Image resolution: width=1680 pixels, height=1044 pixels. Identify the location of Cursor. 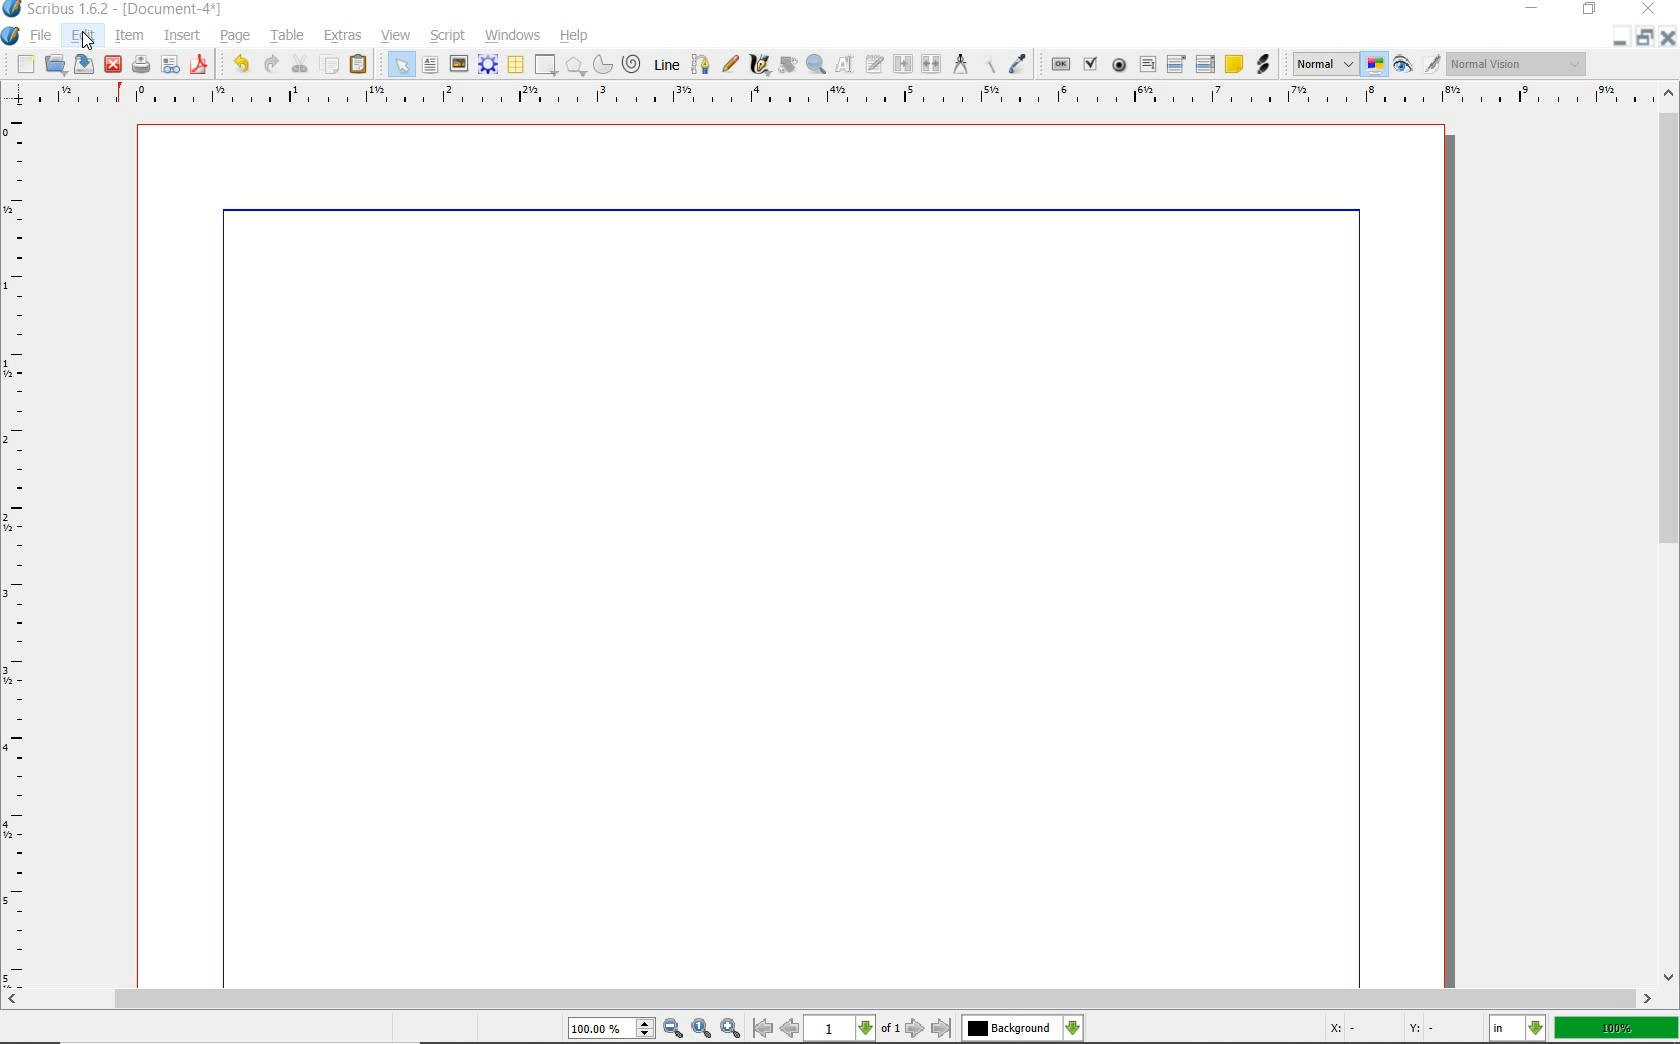
(88, 42).